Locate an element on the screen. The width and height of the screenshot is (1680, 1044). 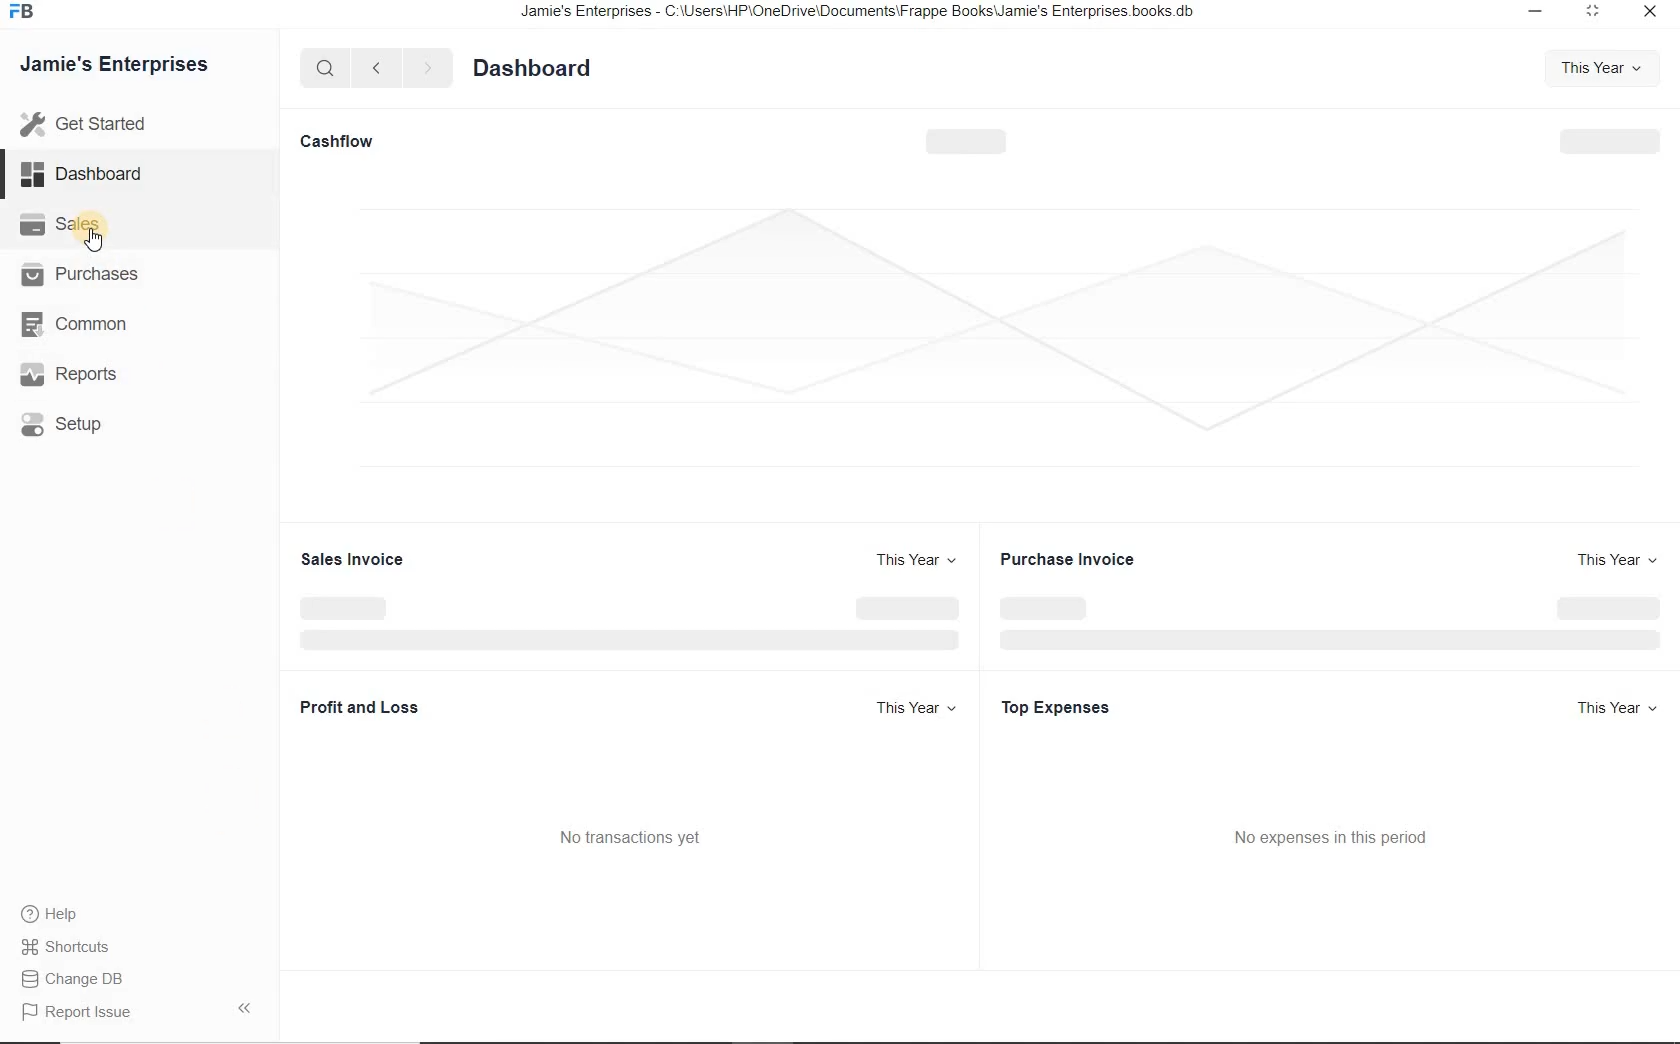
Purchases is located at coordinates (82, 274).